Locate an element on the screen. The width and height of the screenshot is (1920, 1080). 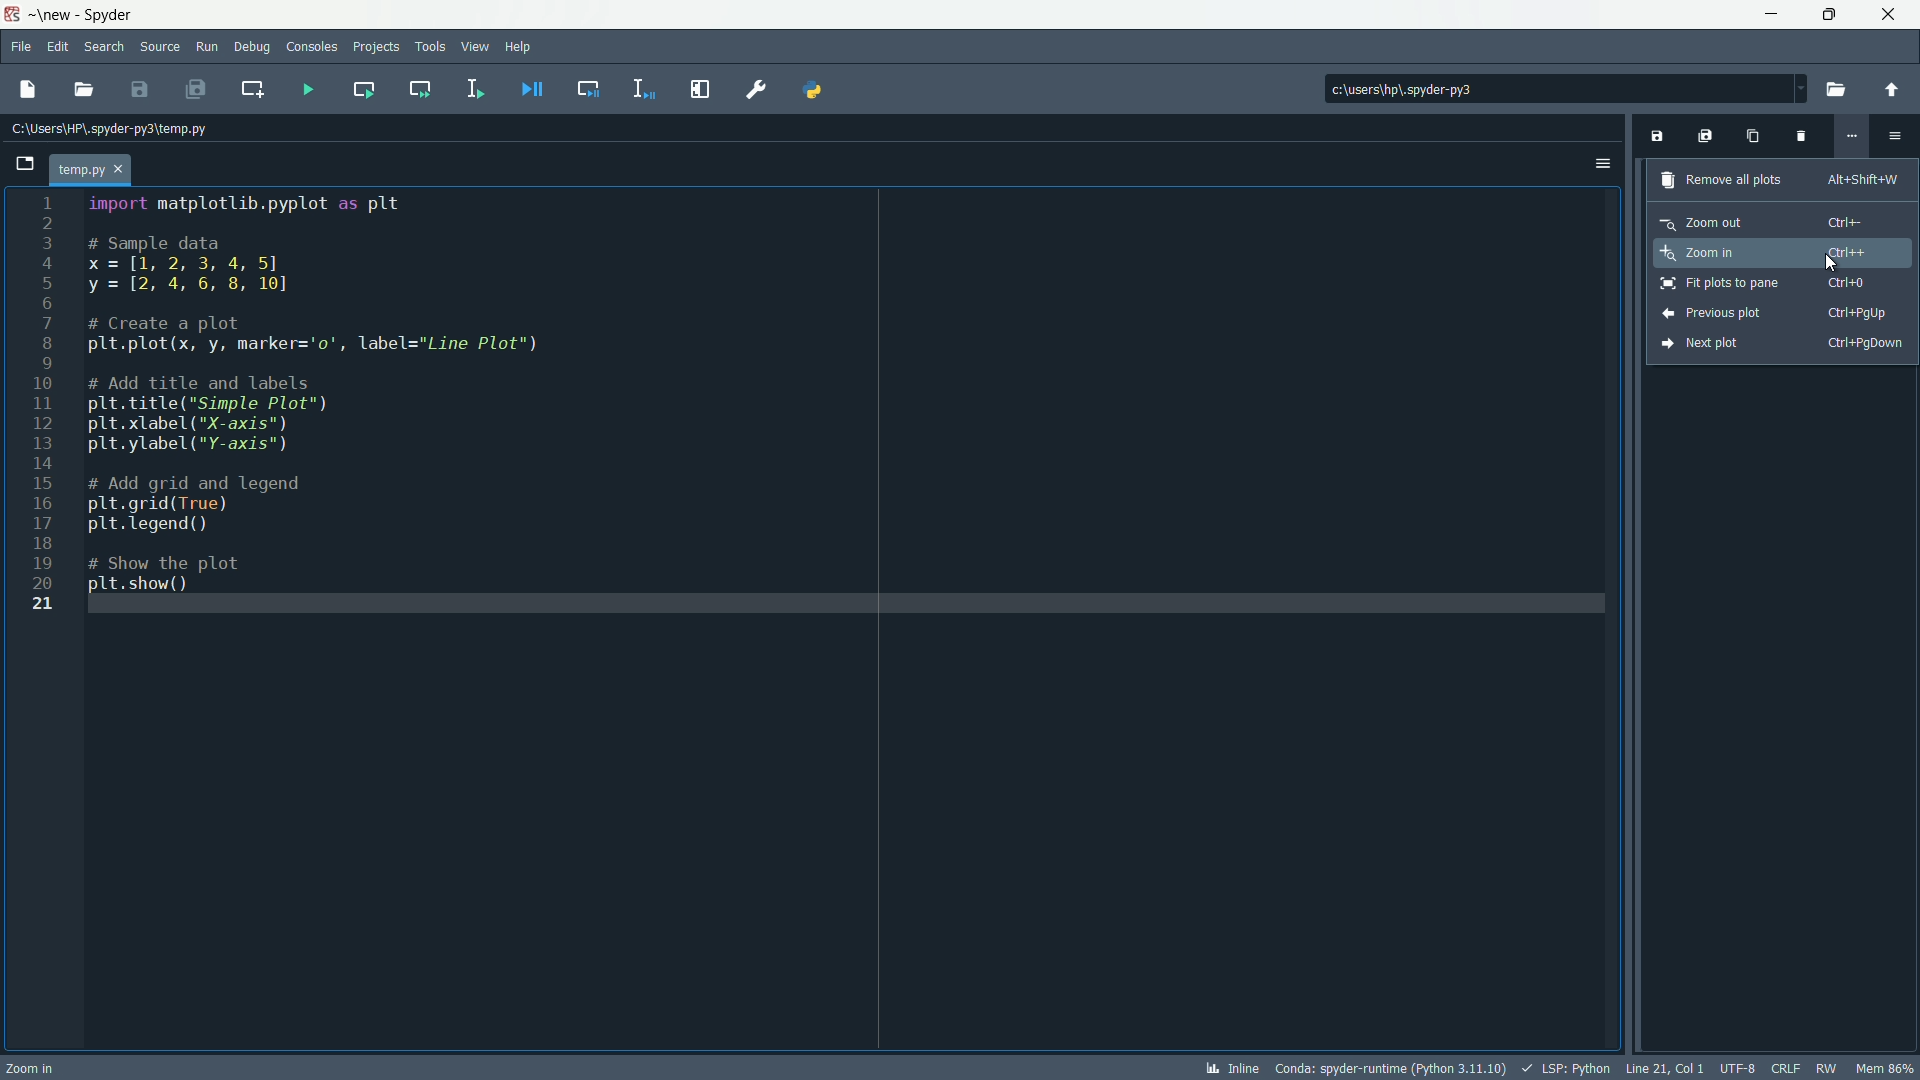
browse a working directory is located at coordinates (1840, 89).